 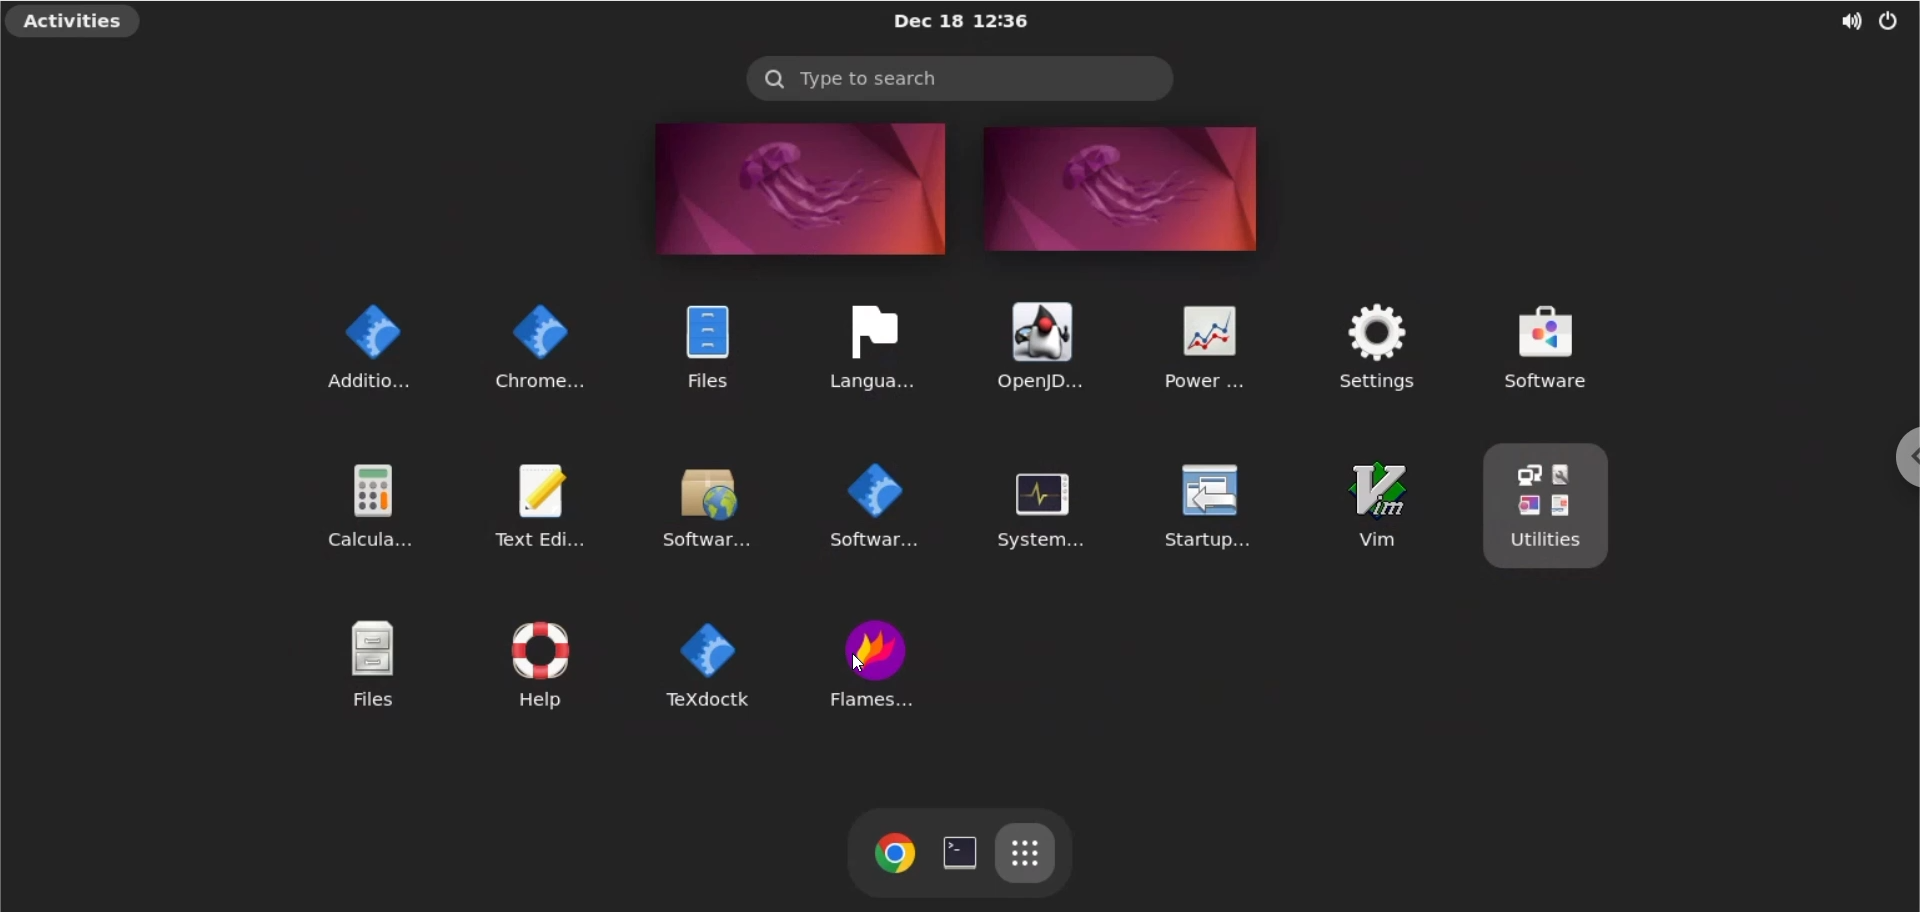 What do you see at coordinates (958, 852) in the screenshot?
I see `terminal` at bounding box center [958, 852].